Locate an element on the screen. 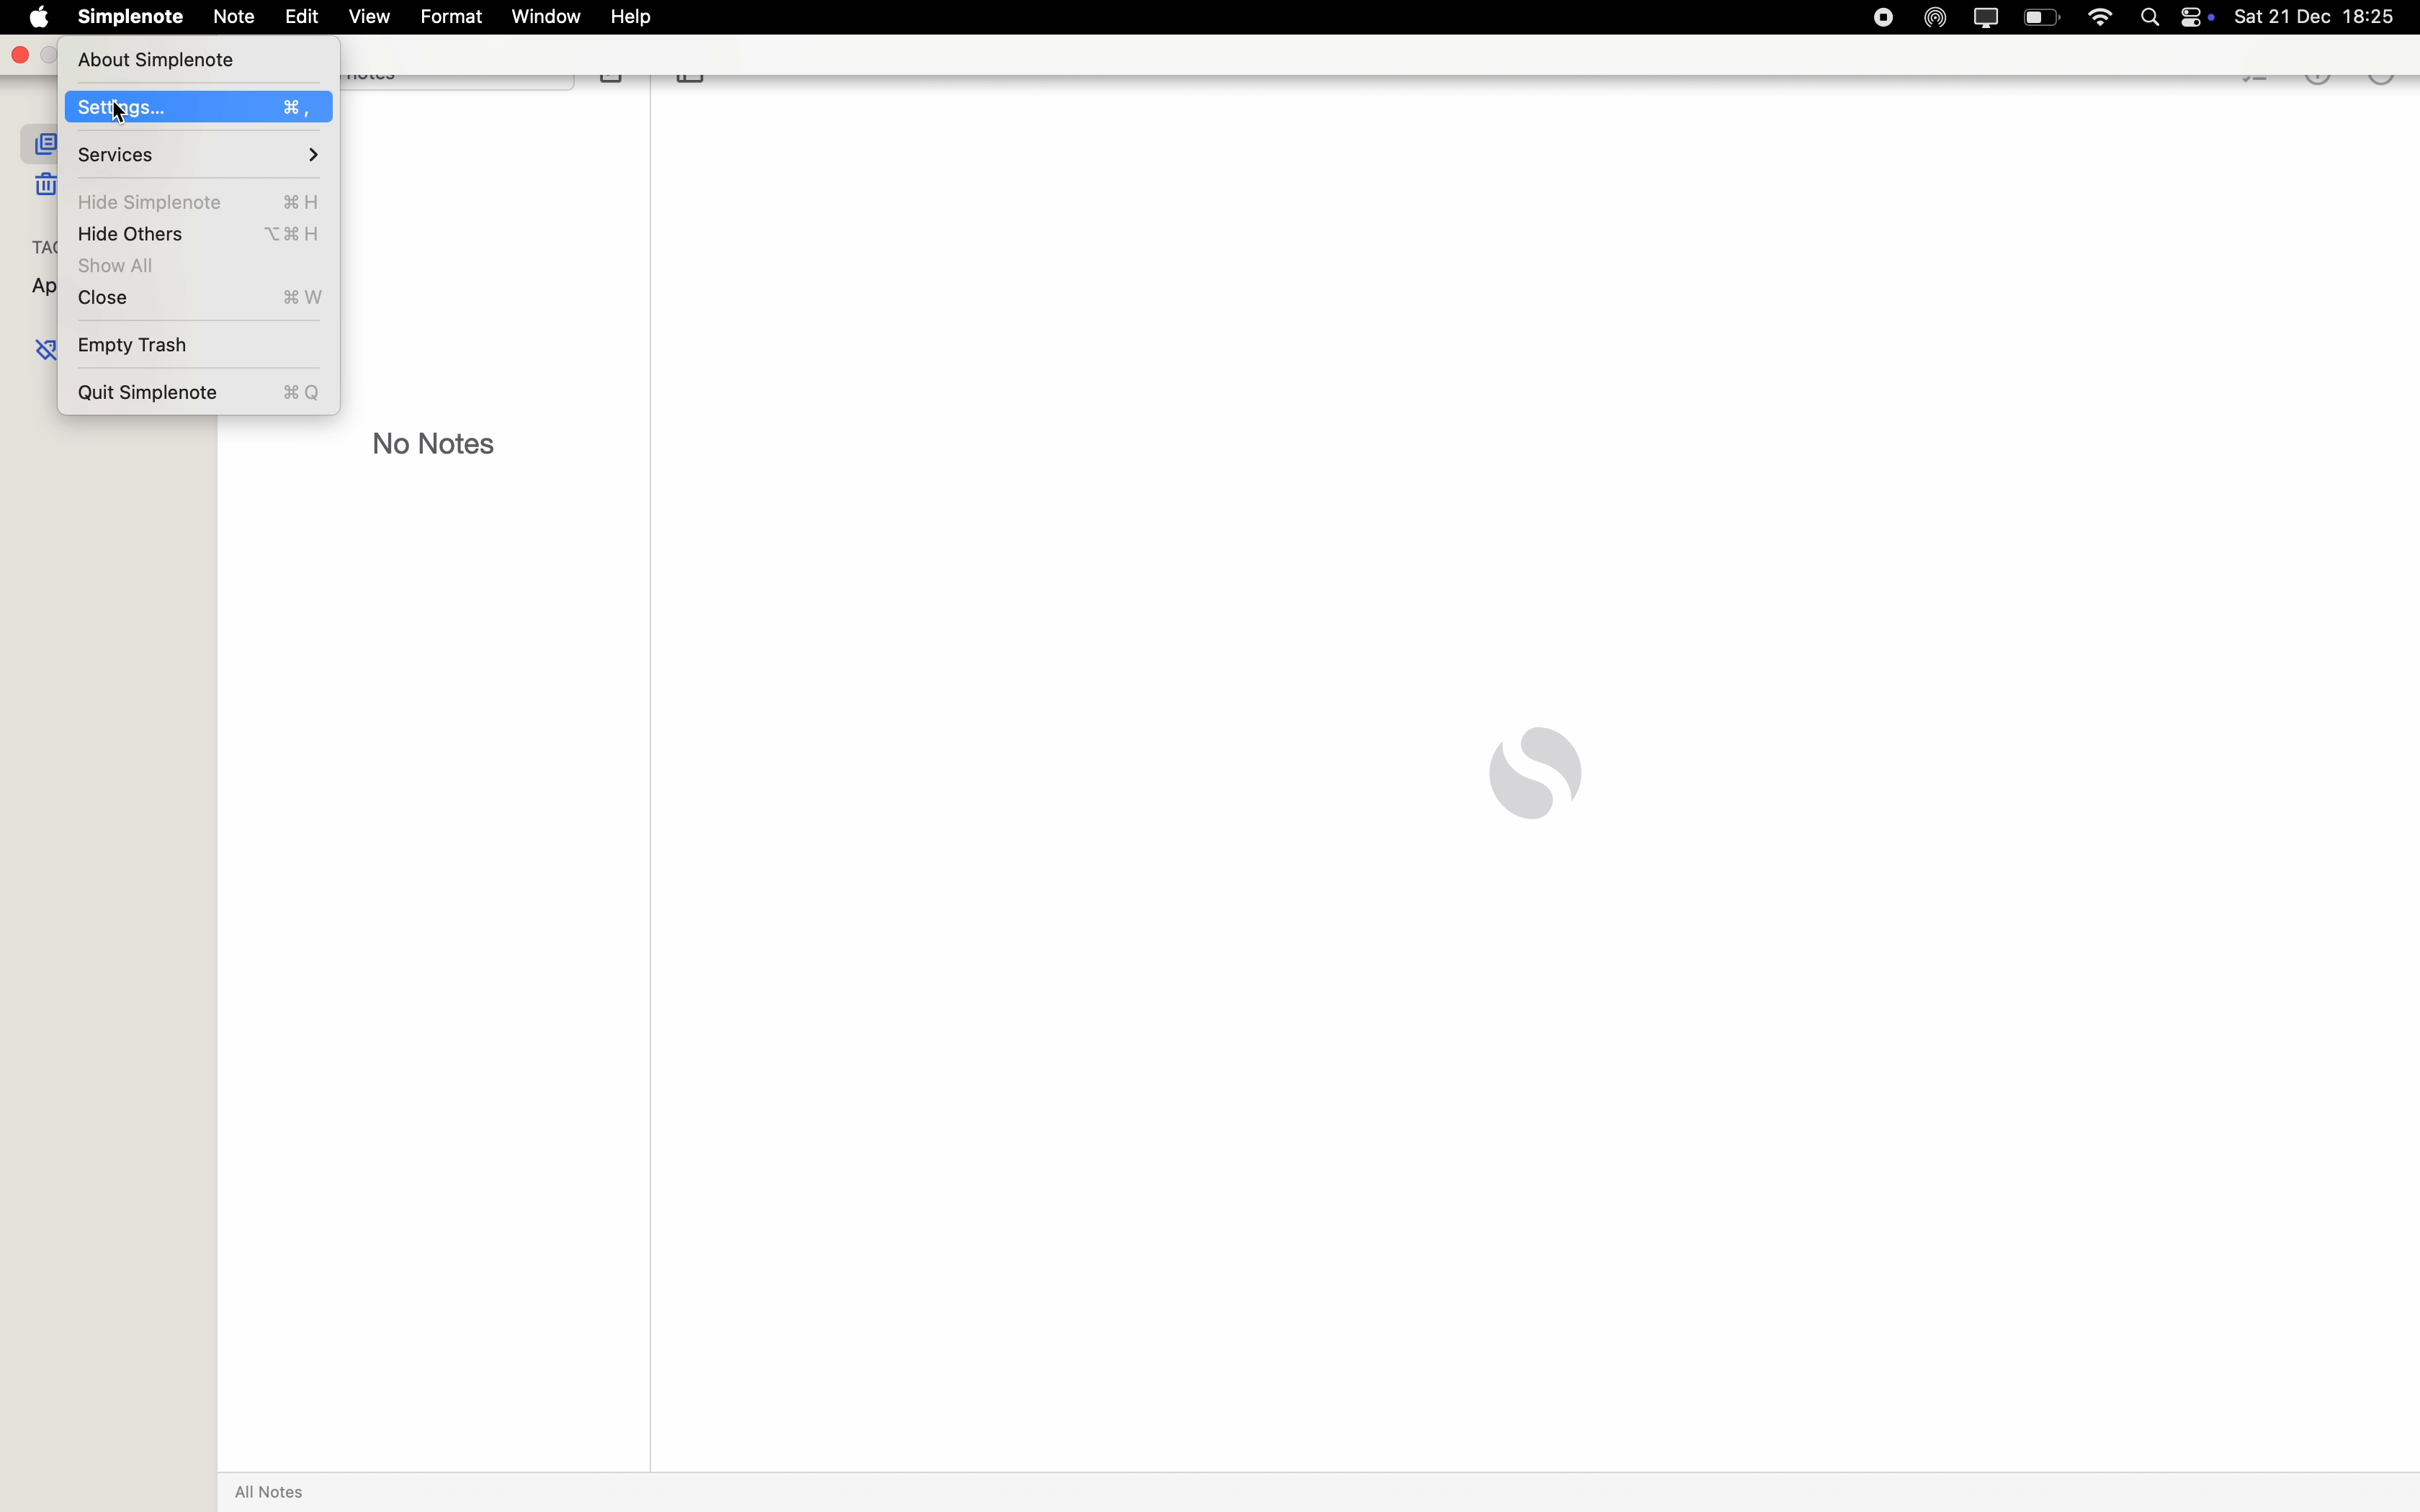 The width and height of the screenshot is (2420, 1512). hide others is located at coordinates (200, 233).